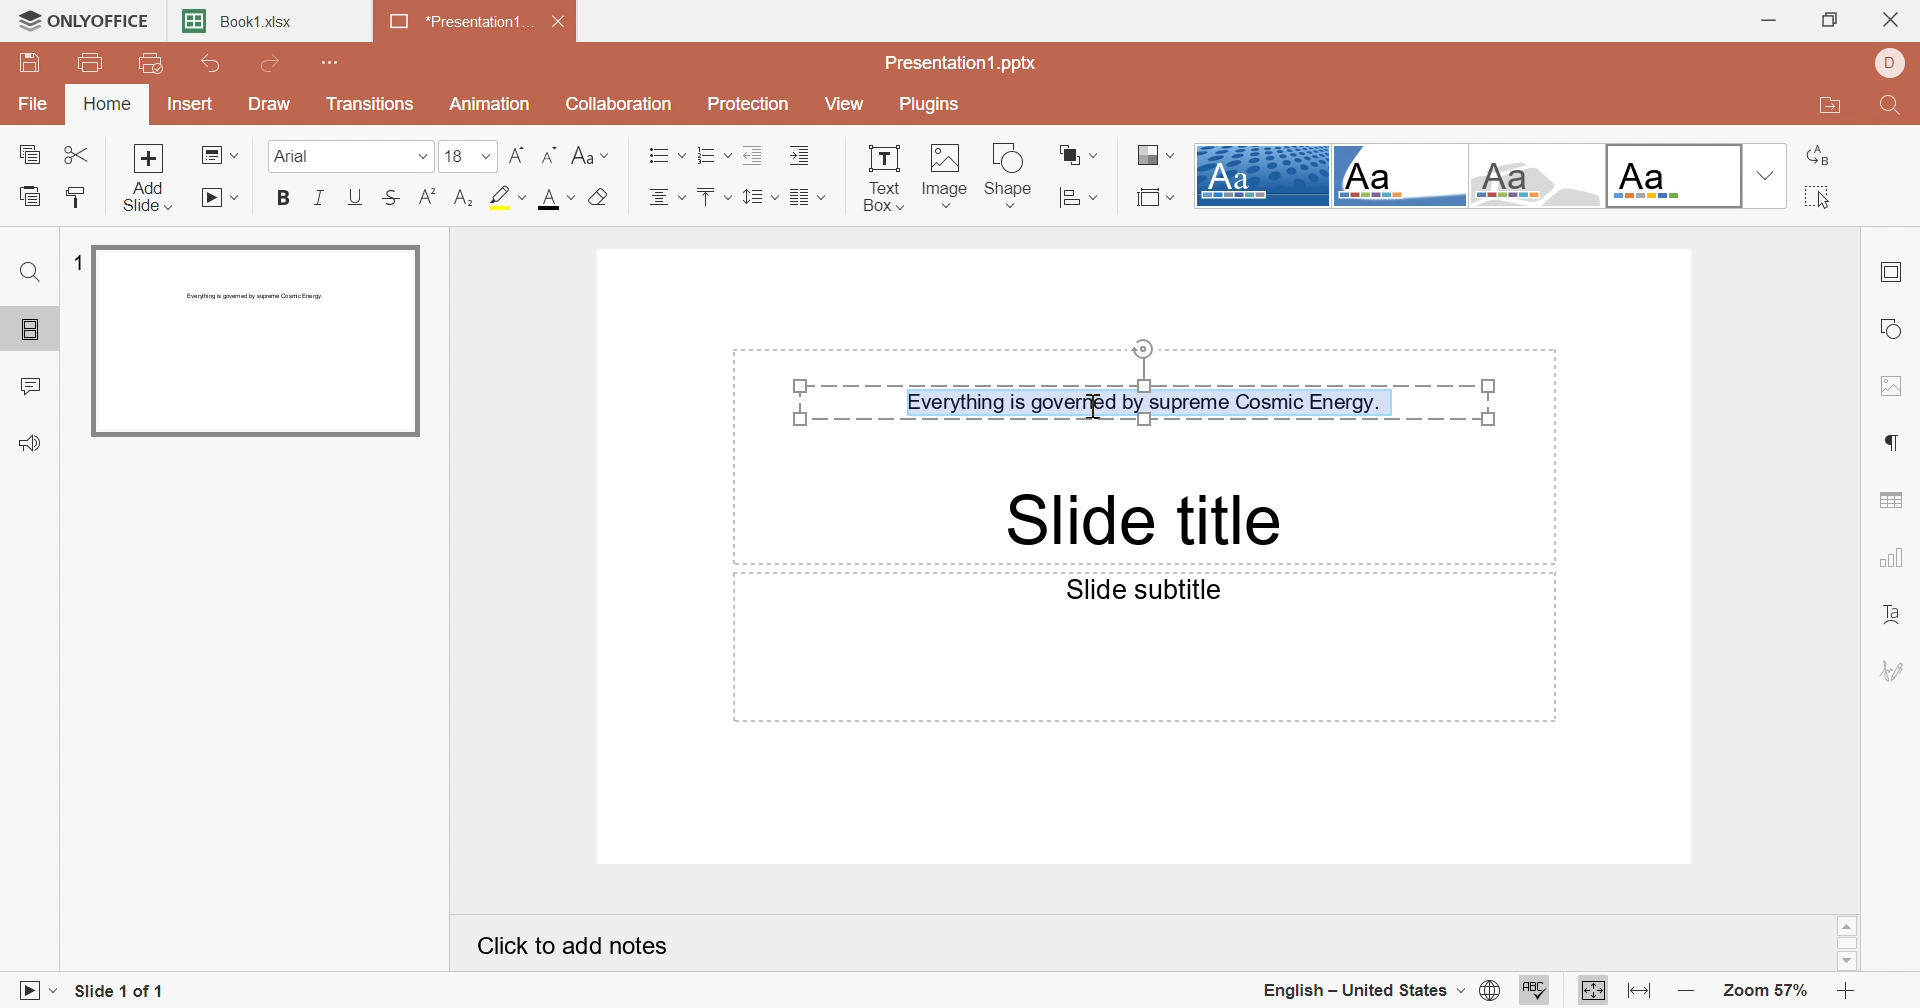 The image size is (1920, 1008). What do you see at coordinates (1894, 19) in the screenshot?
I see `Close` at bounding box center [1894, 19].